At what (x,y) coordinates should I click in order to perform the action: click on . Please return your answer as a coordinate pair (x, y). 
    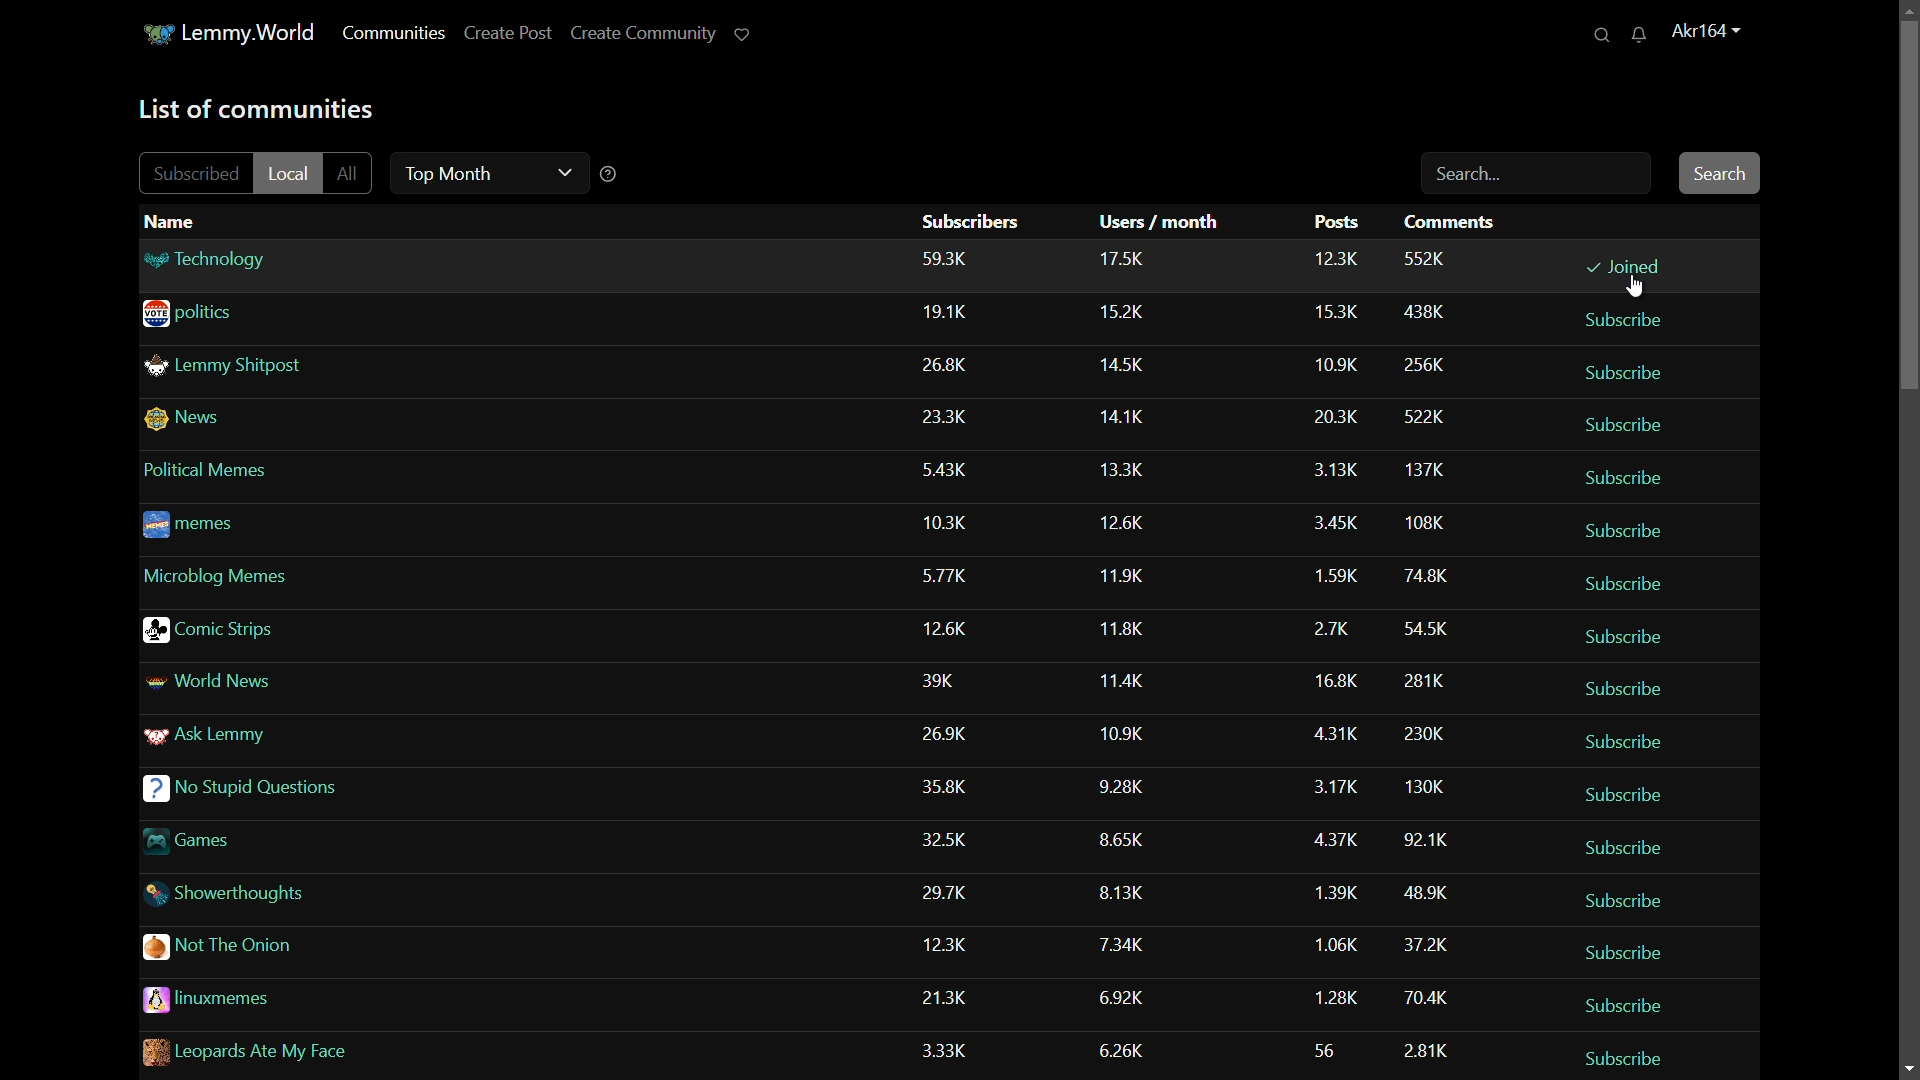
    Looking at the image, I should click on (953, 317).